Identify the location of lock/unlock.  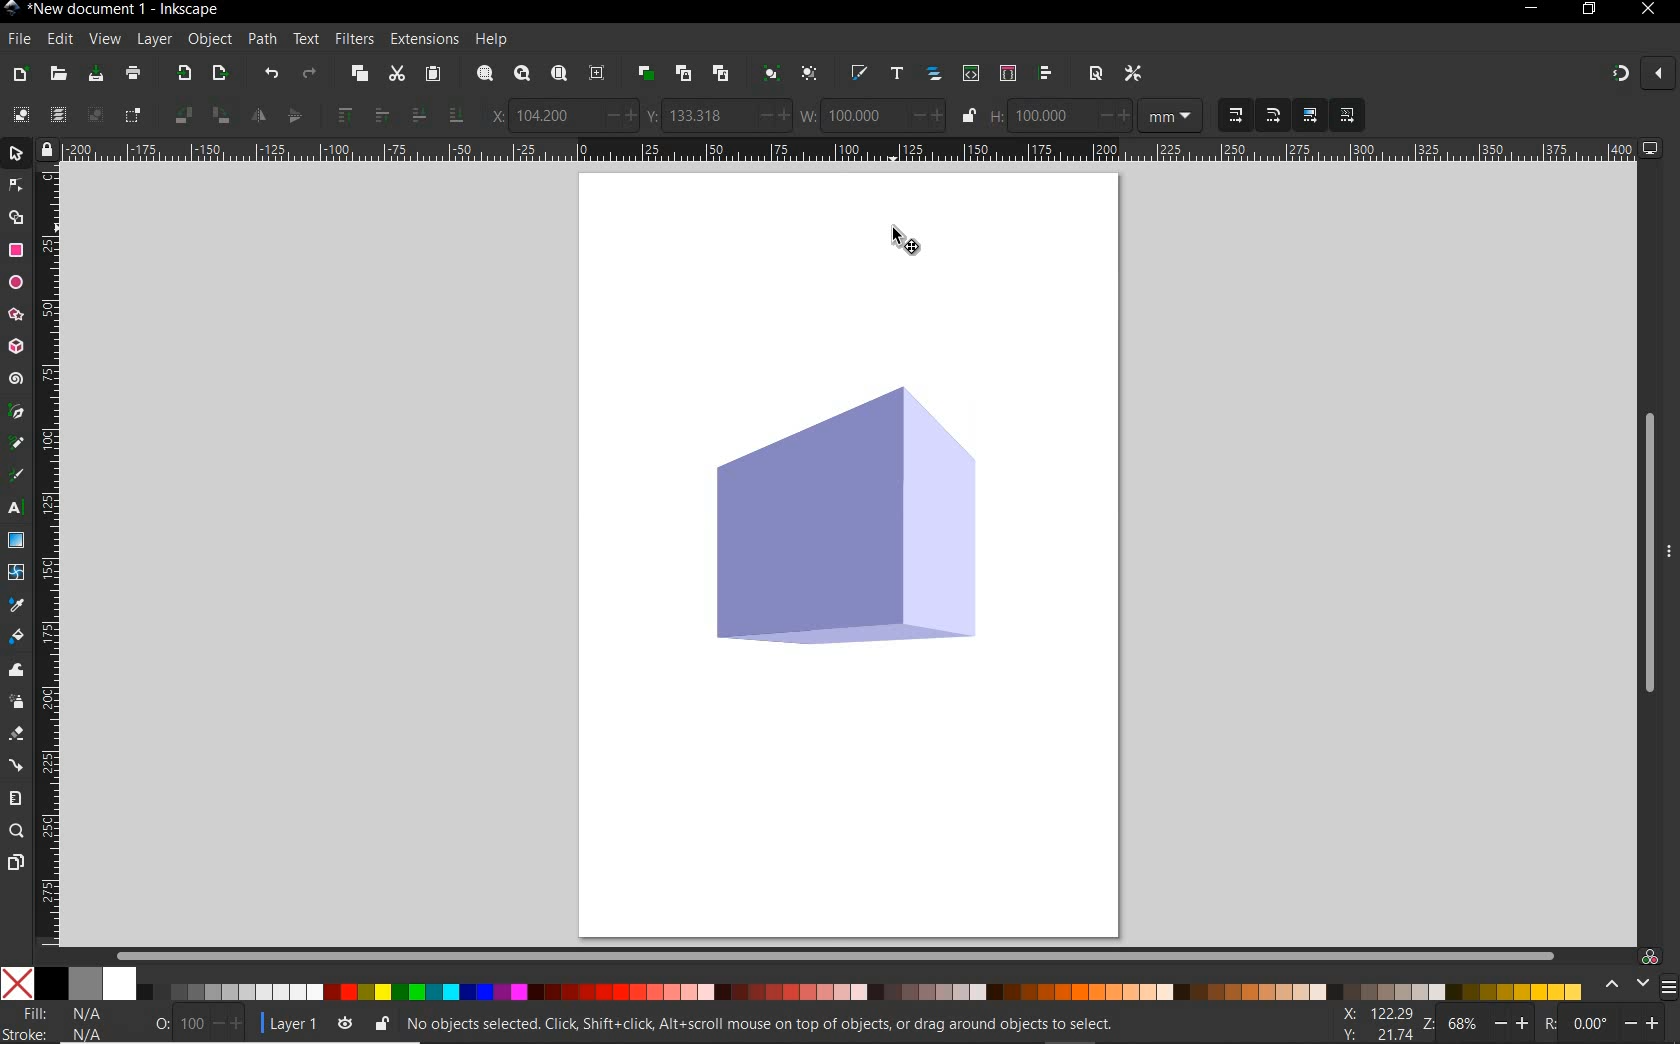
(969, 116).